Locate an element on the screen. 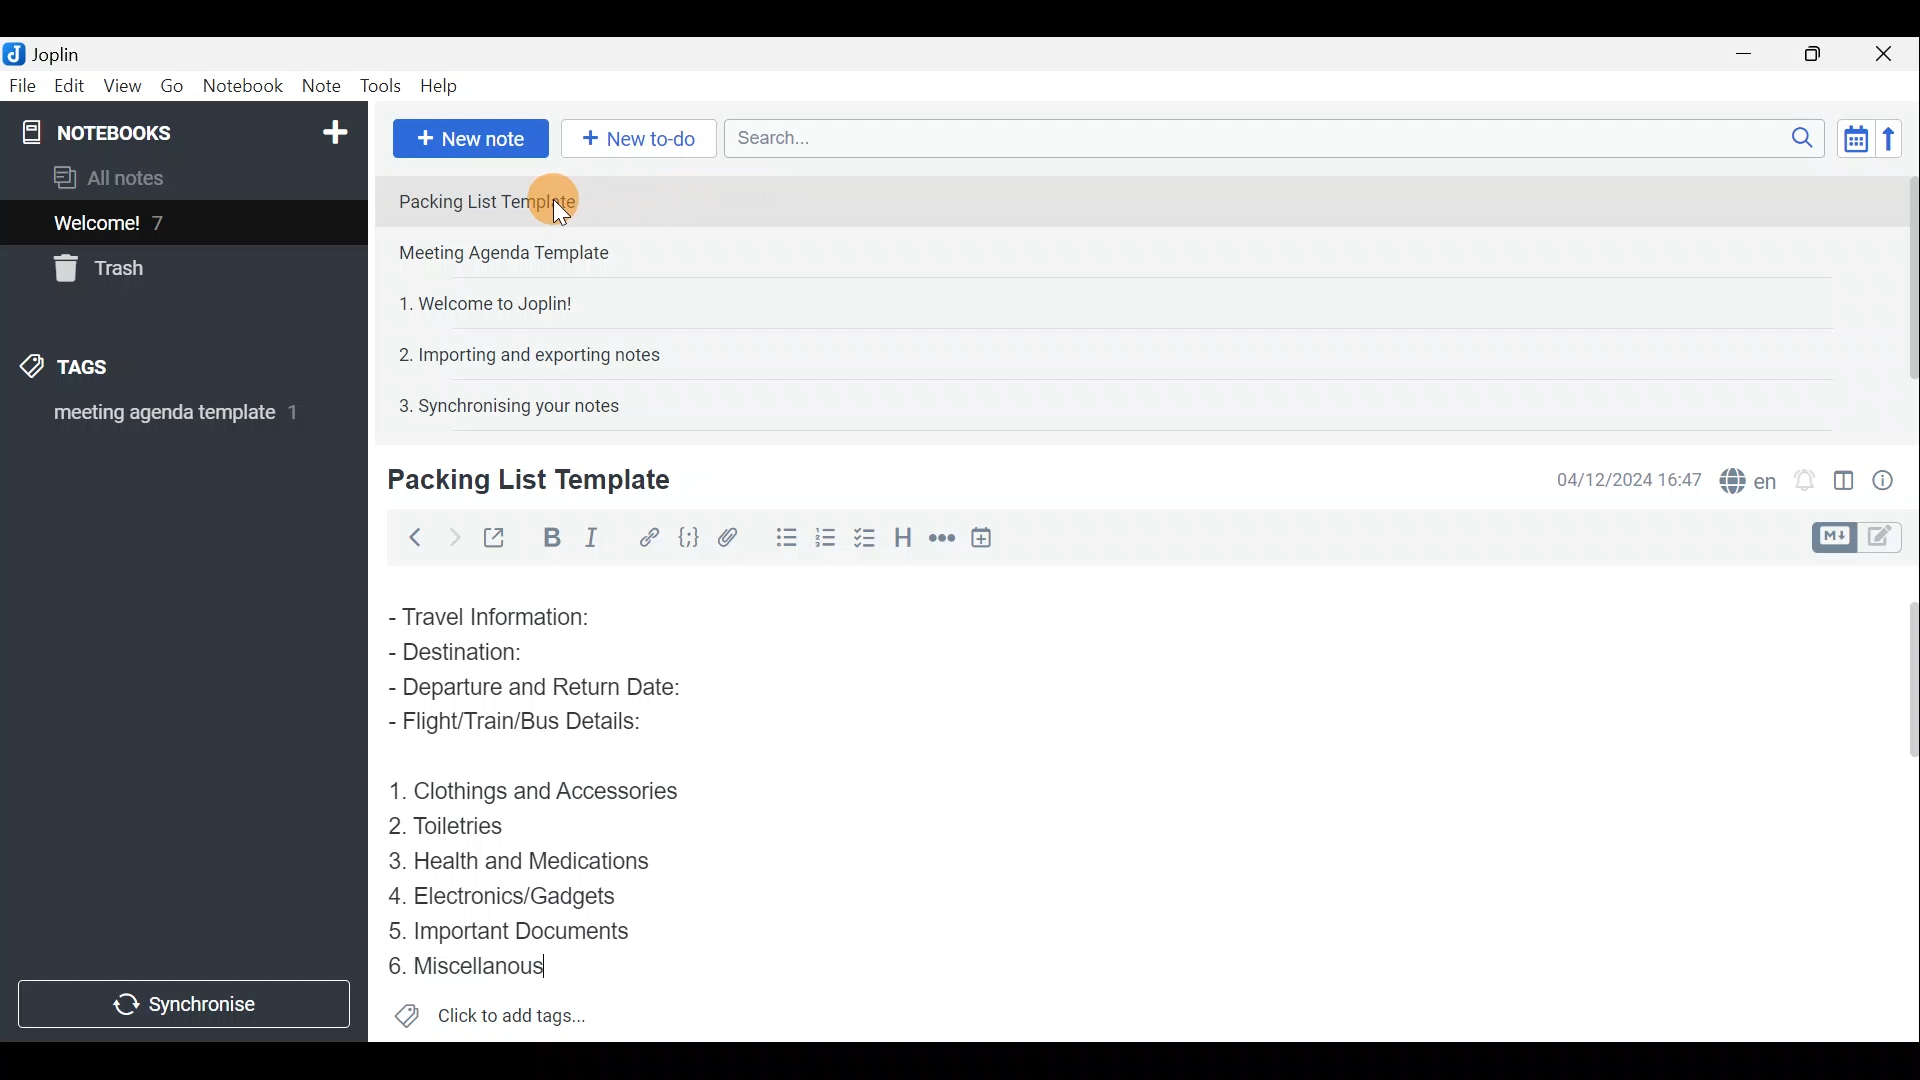 The width and height of the screenshot is (1920, 1080). Health and Medications is located at coordinates (532, 862).